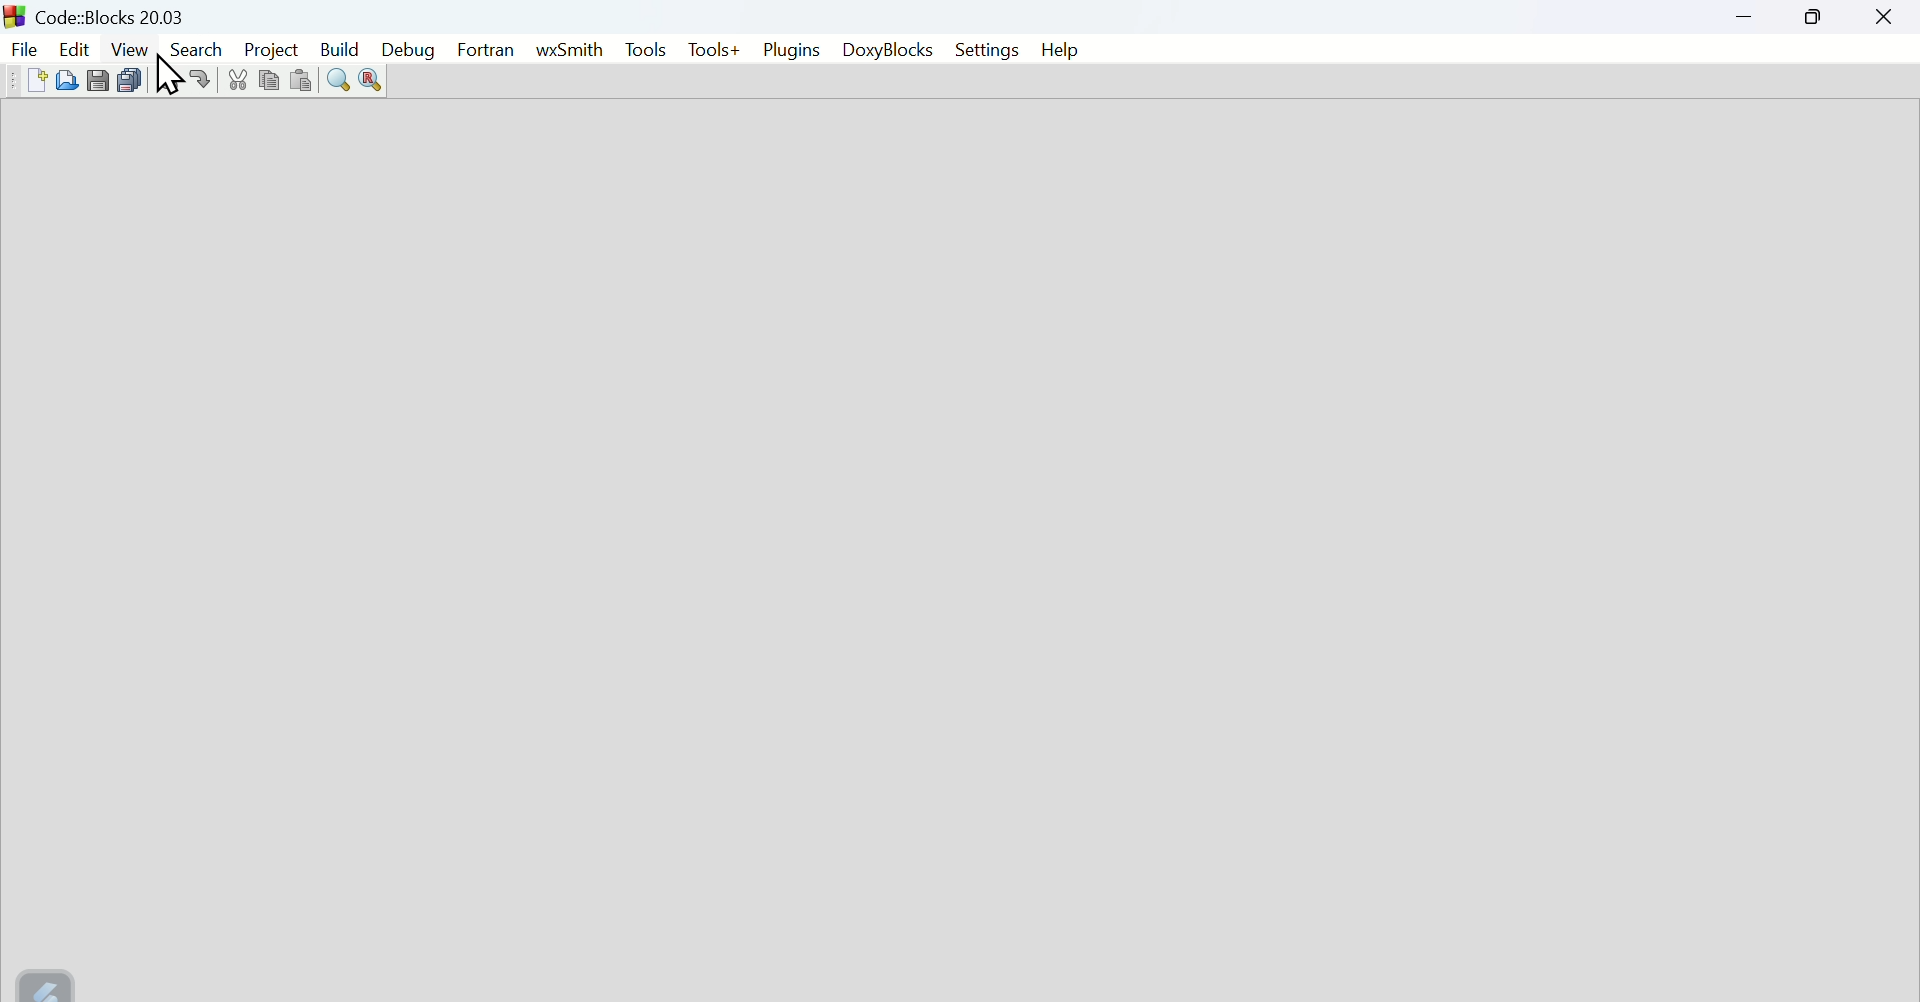 The width and height of the screenshot is (1920, 1002). I want to click on Wx Smith, so click(568, 51).